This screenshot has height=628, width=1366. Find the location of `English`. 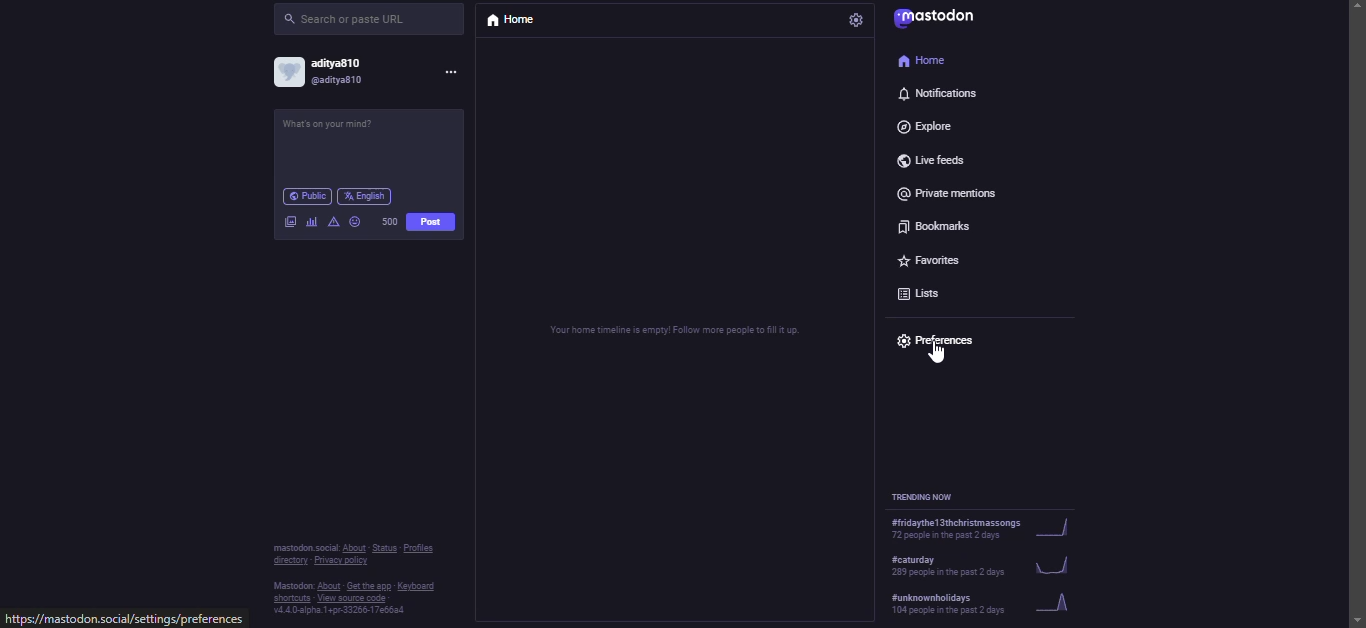

English is located at coordinates (365, 196).